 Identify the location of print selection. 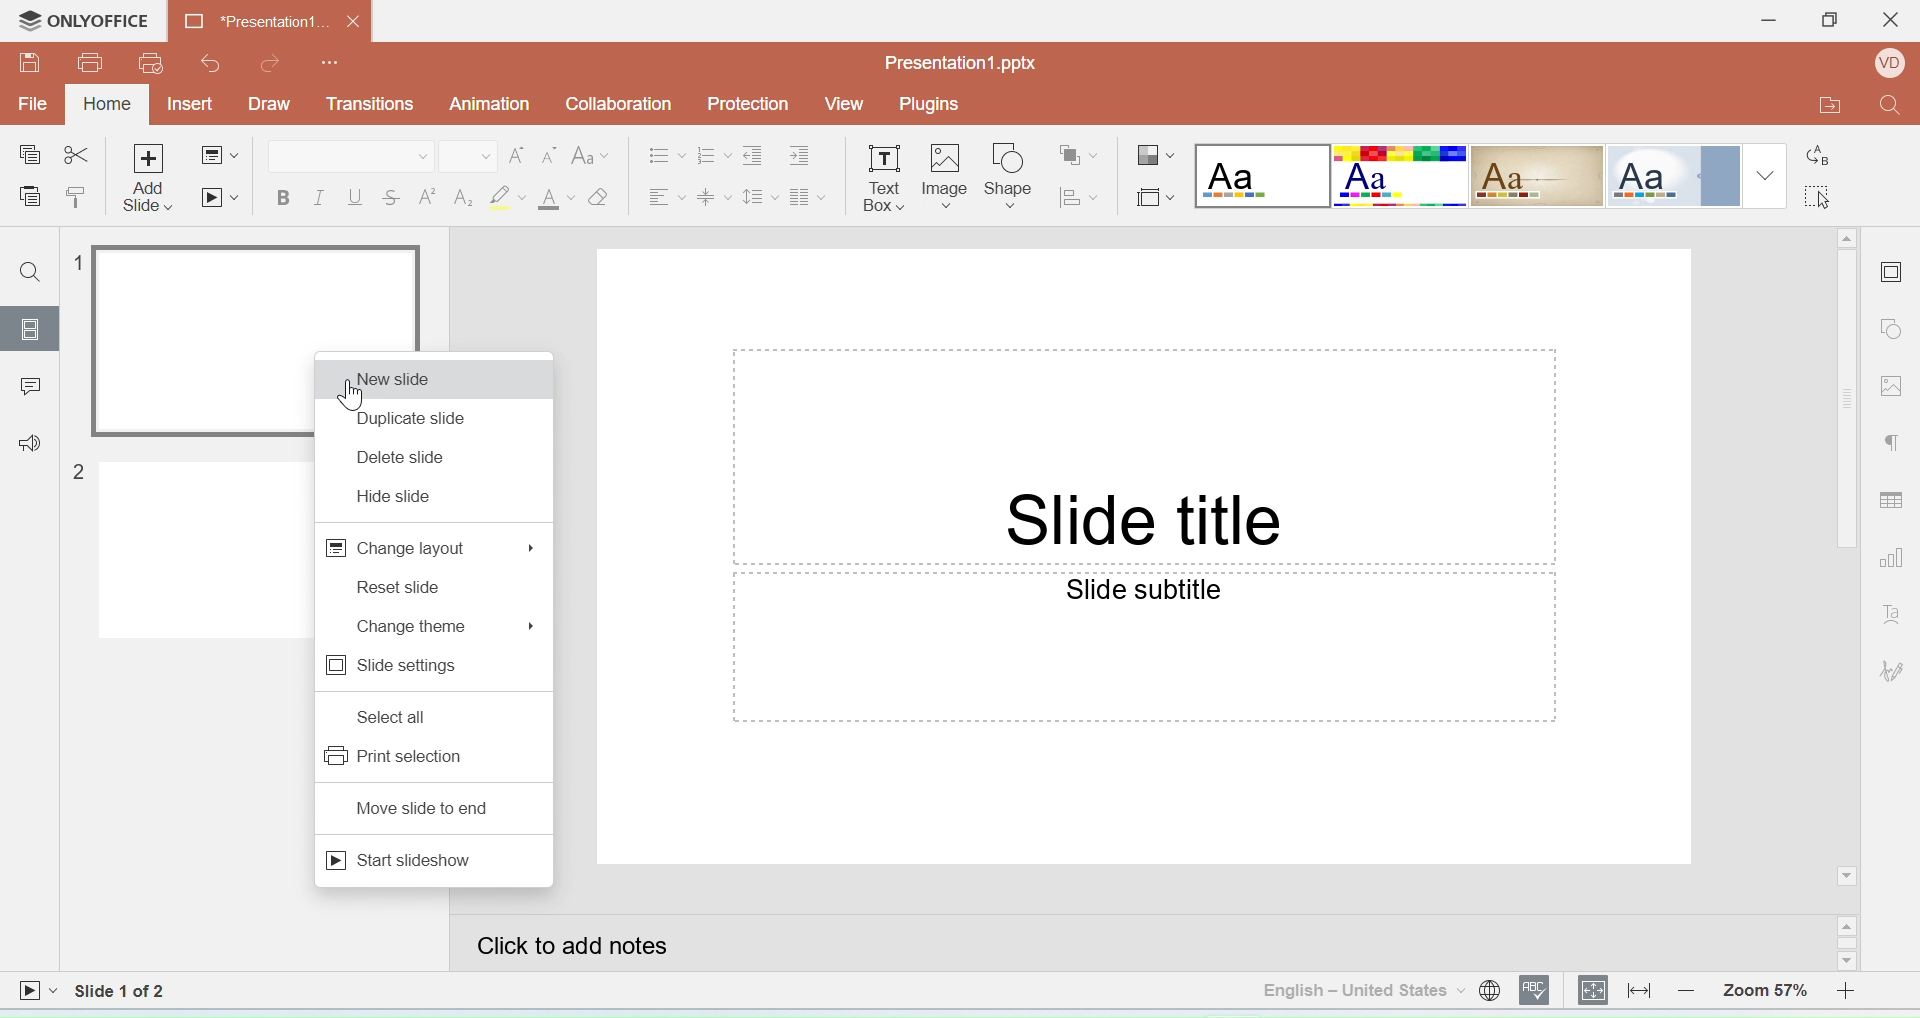
(395, 755).